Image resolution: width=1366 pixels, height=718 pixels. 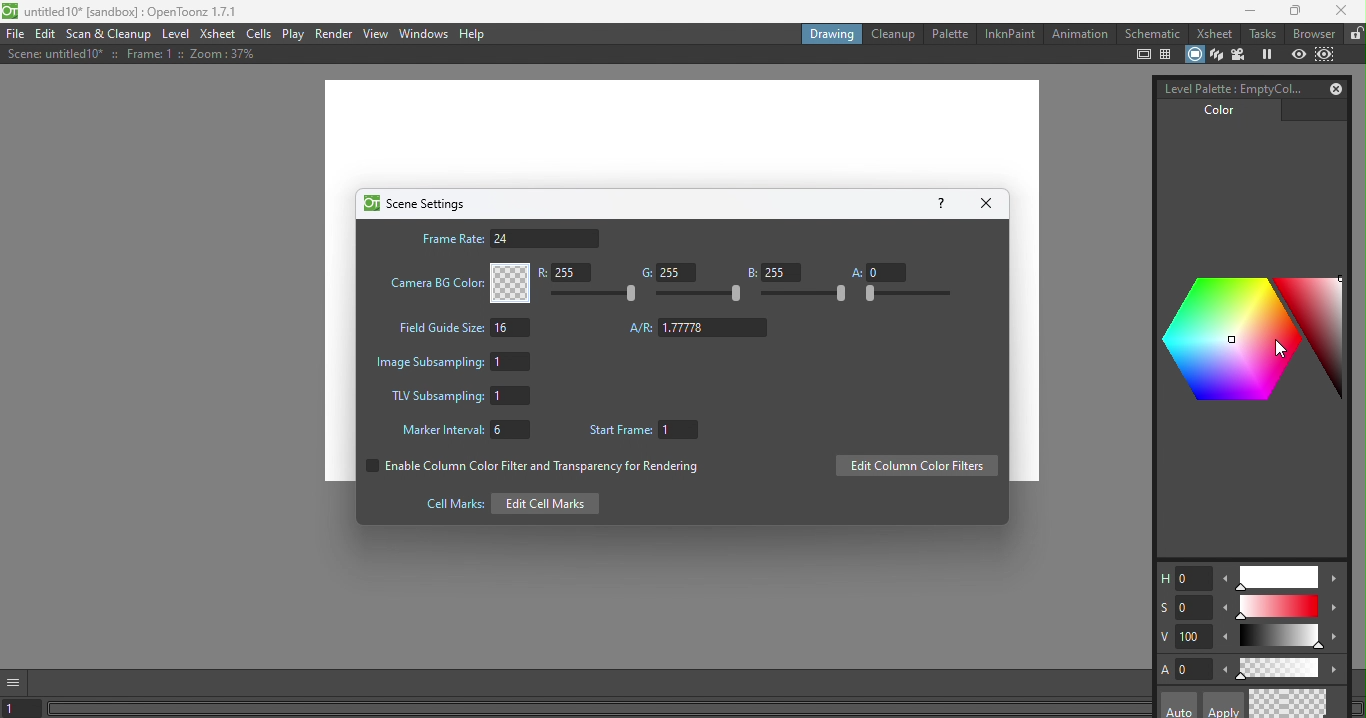 I want to click on Edit cell marks, so click(x=506, y=503).